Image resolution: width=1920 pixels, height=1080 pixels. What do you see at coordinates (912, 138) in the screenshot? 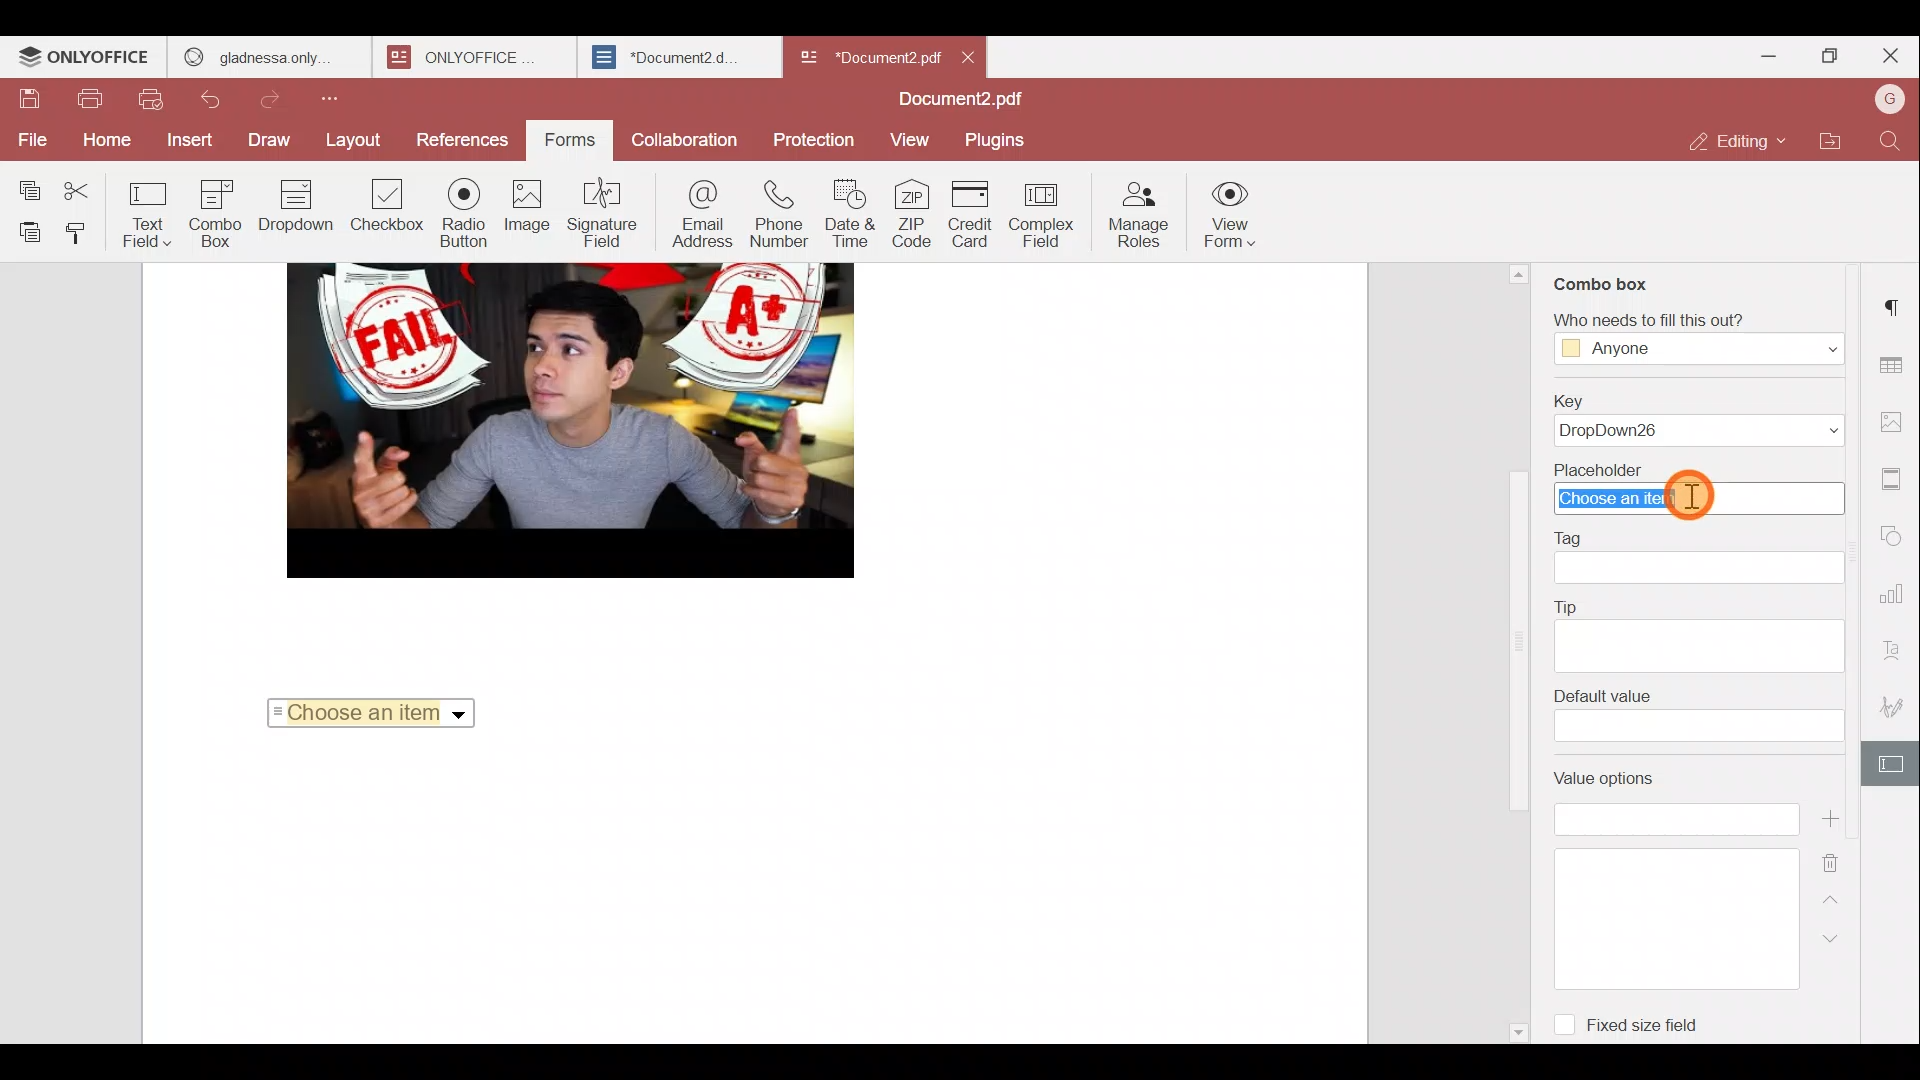
I see `View` at bounding box center [912, 138].